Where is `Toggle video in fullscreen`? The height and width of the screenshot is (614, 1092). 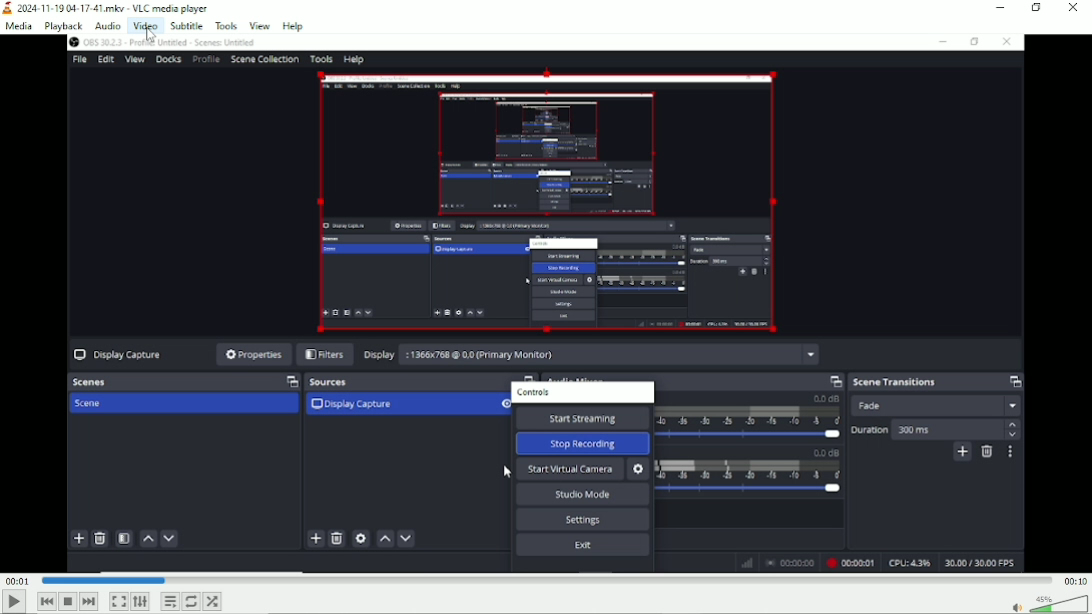
Toggle video in fullscreen is located at coordinates (118, 601).